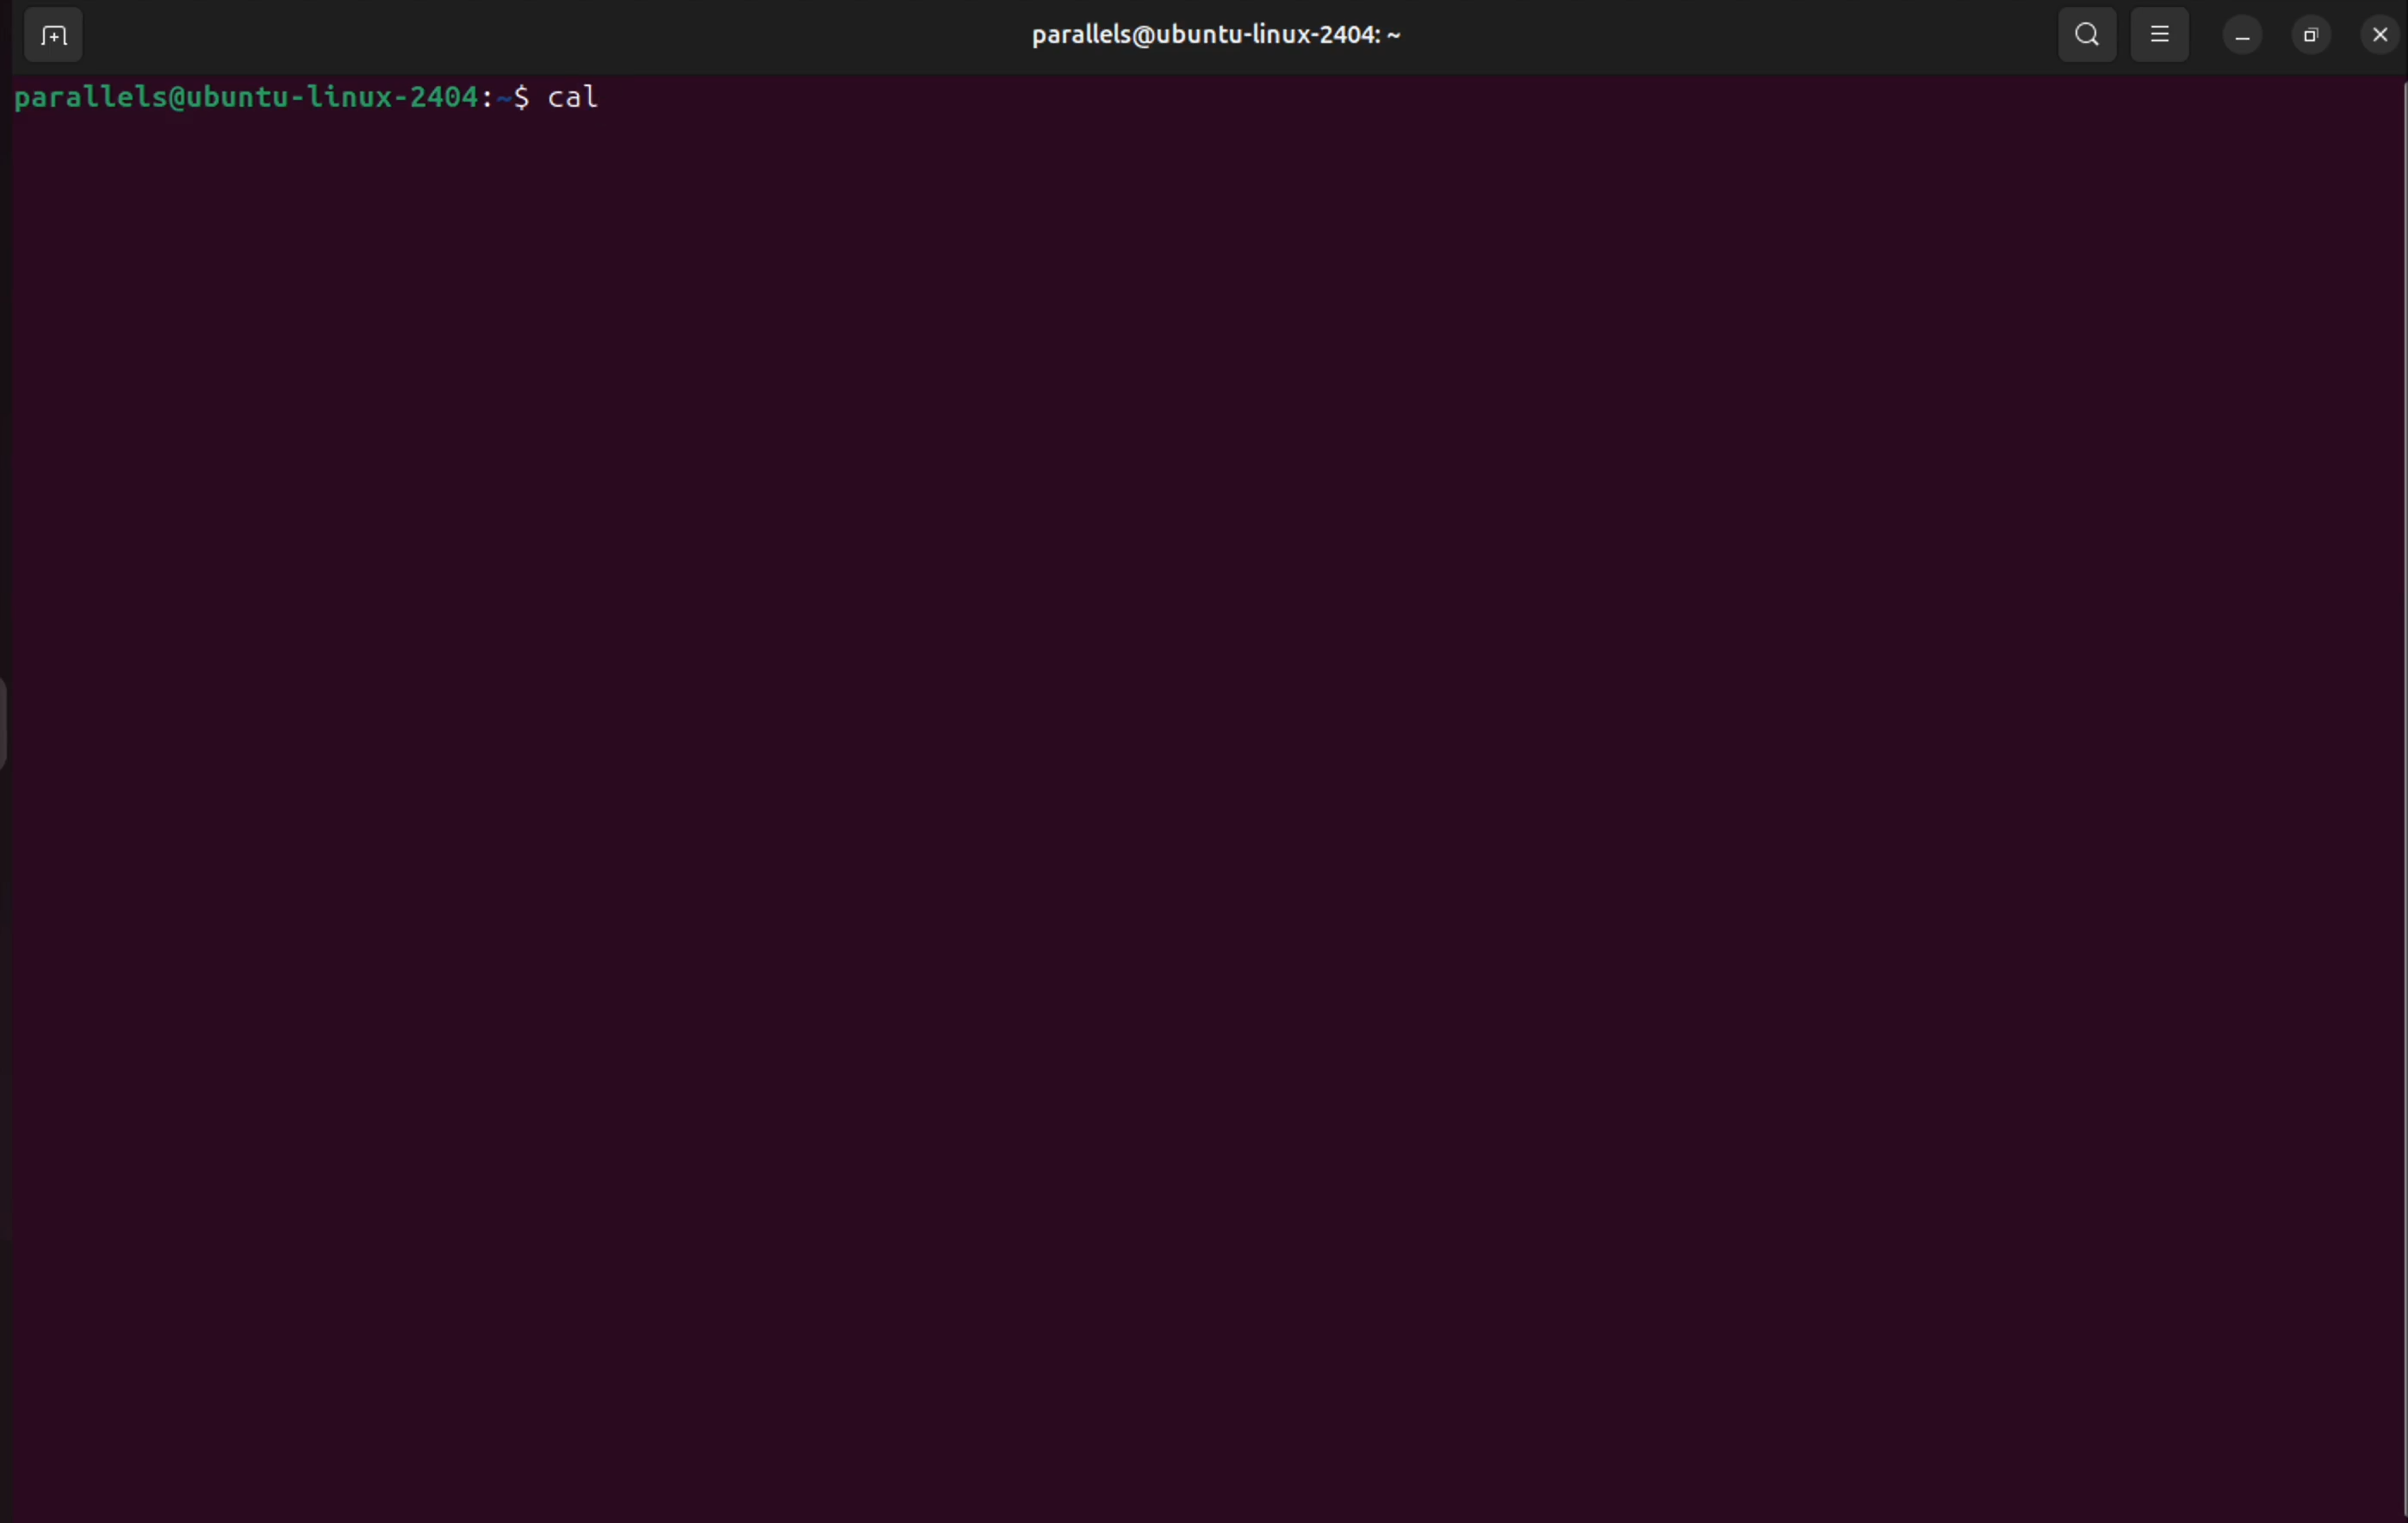 This screenshot has width=2408, height=1523. What do you see at coordinates (269, 101) in the screenshot?
I see `prarallels@ubuntu-1linux-2404:-$` at bounding box center [269, 101].